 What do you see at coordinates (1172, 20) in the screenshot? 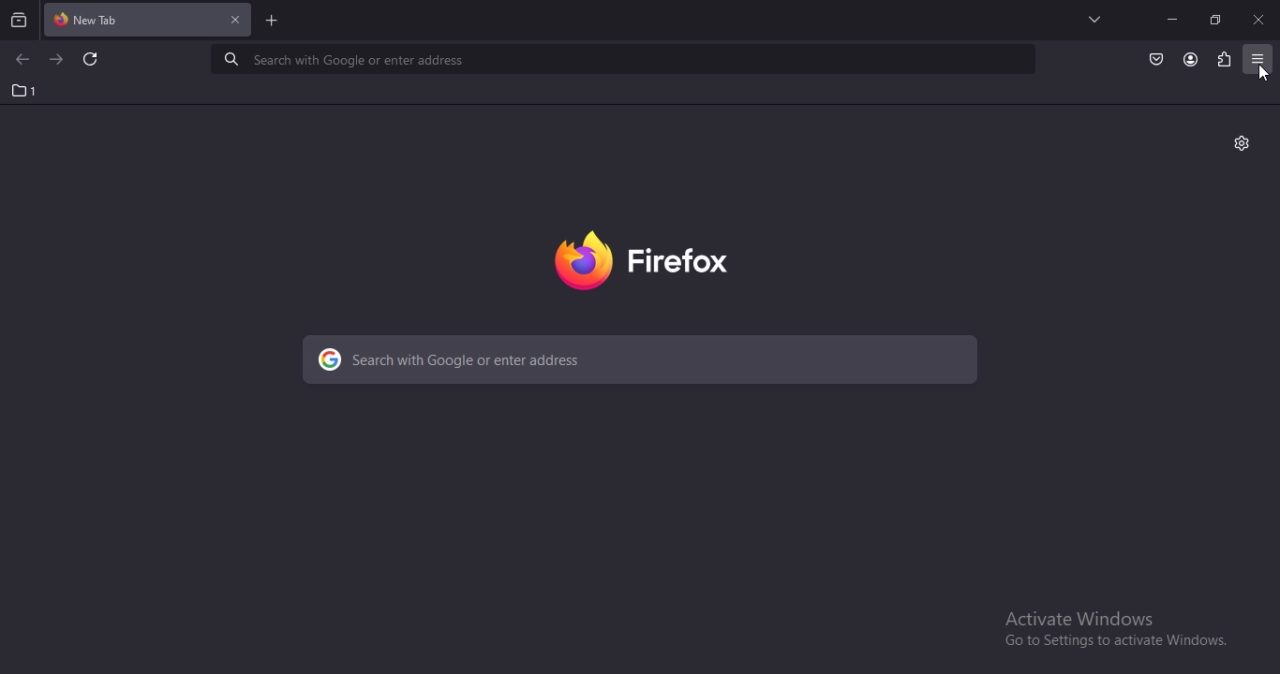
I see `minimize` at bounding box center [1172, 20].